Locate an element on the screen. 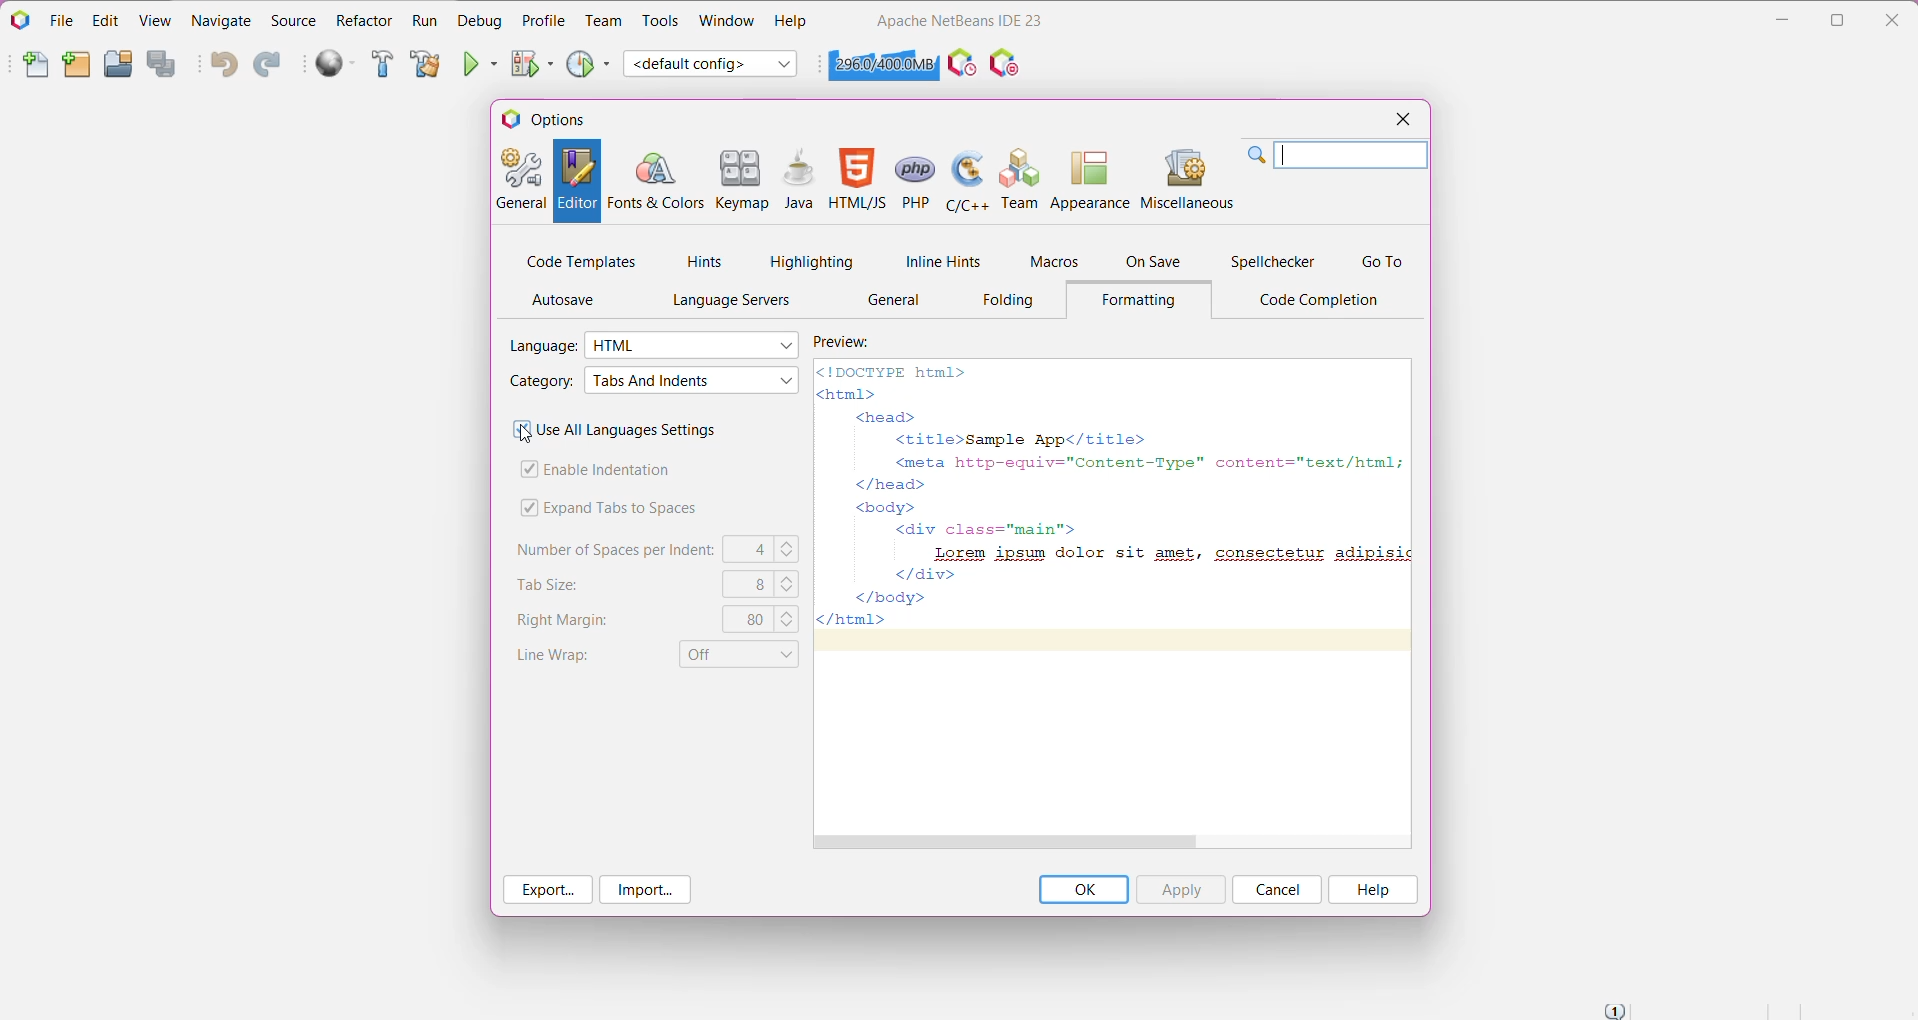 This screenshot has height=1020, width=1918. Help is located at coordinates (791, 23).